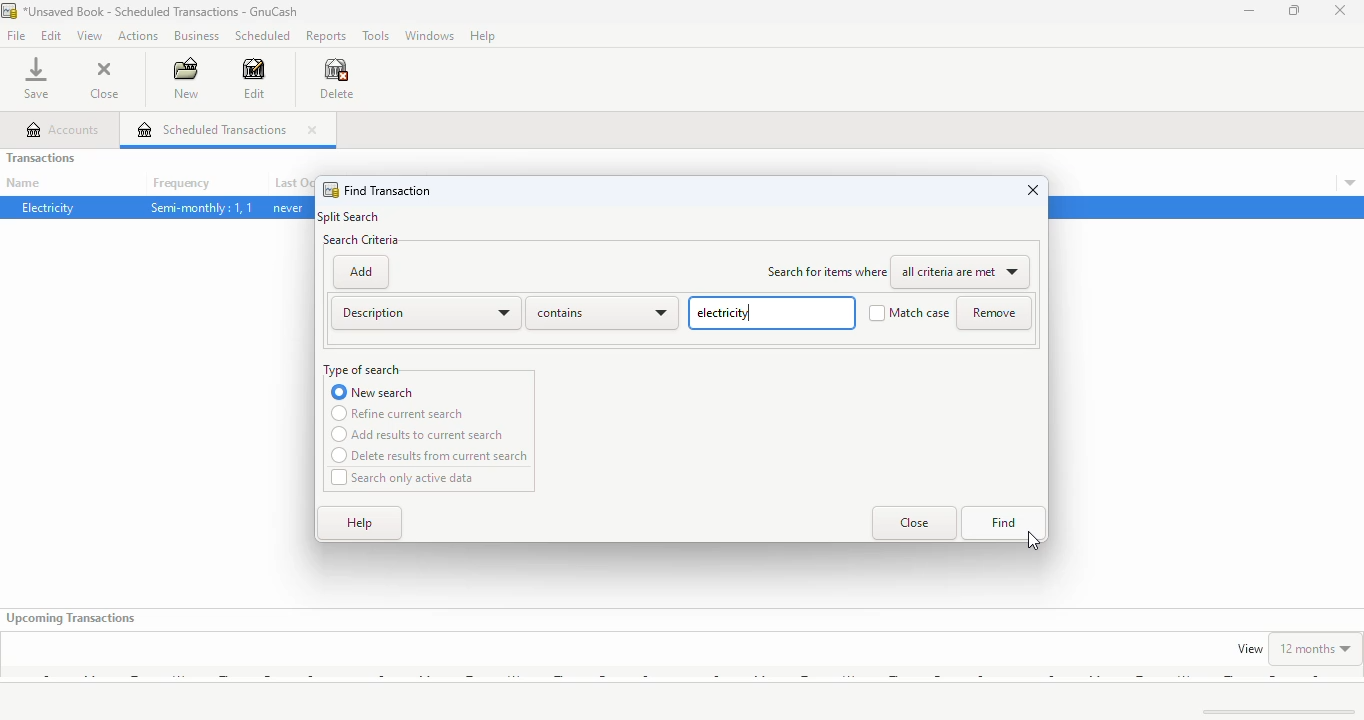 The image size is (1364, 720). I want to click on semi-monthly: 1, 1, so click(201, 208).